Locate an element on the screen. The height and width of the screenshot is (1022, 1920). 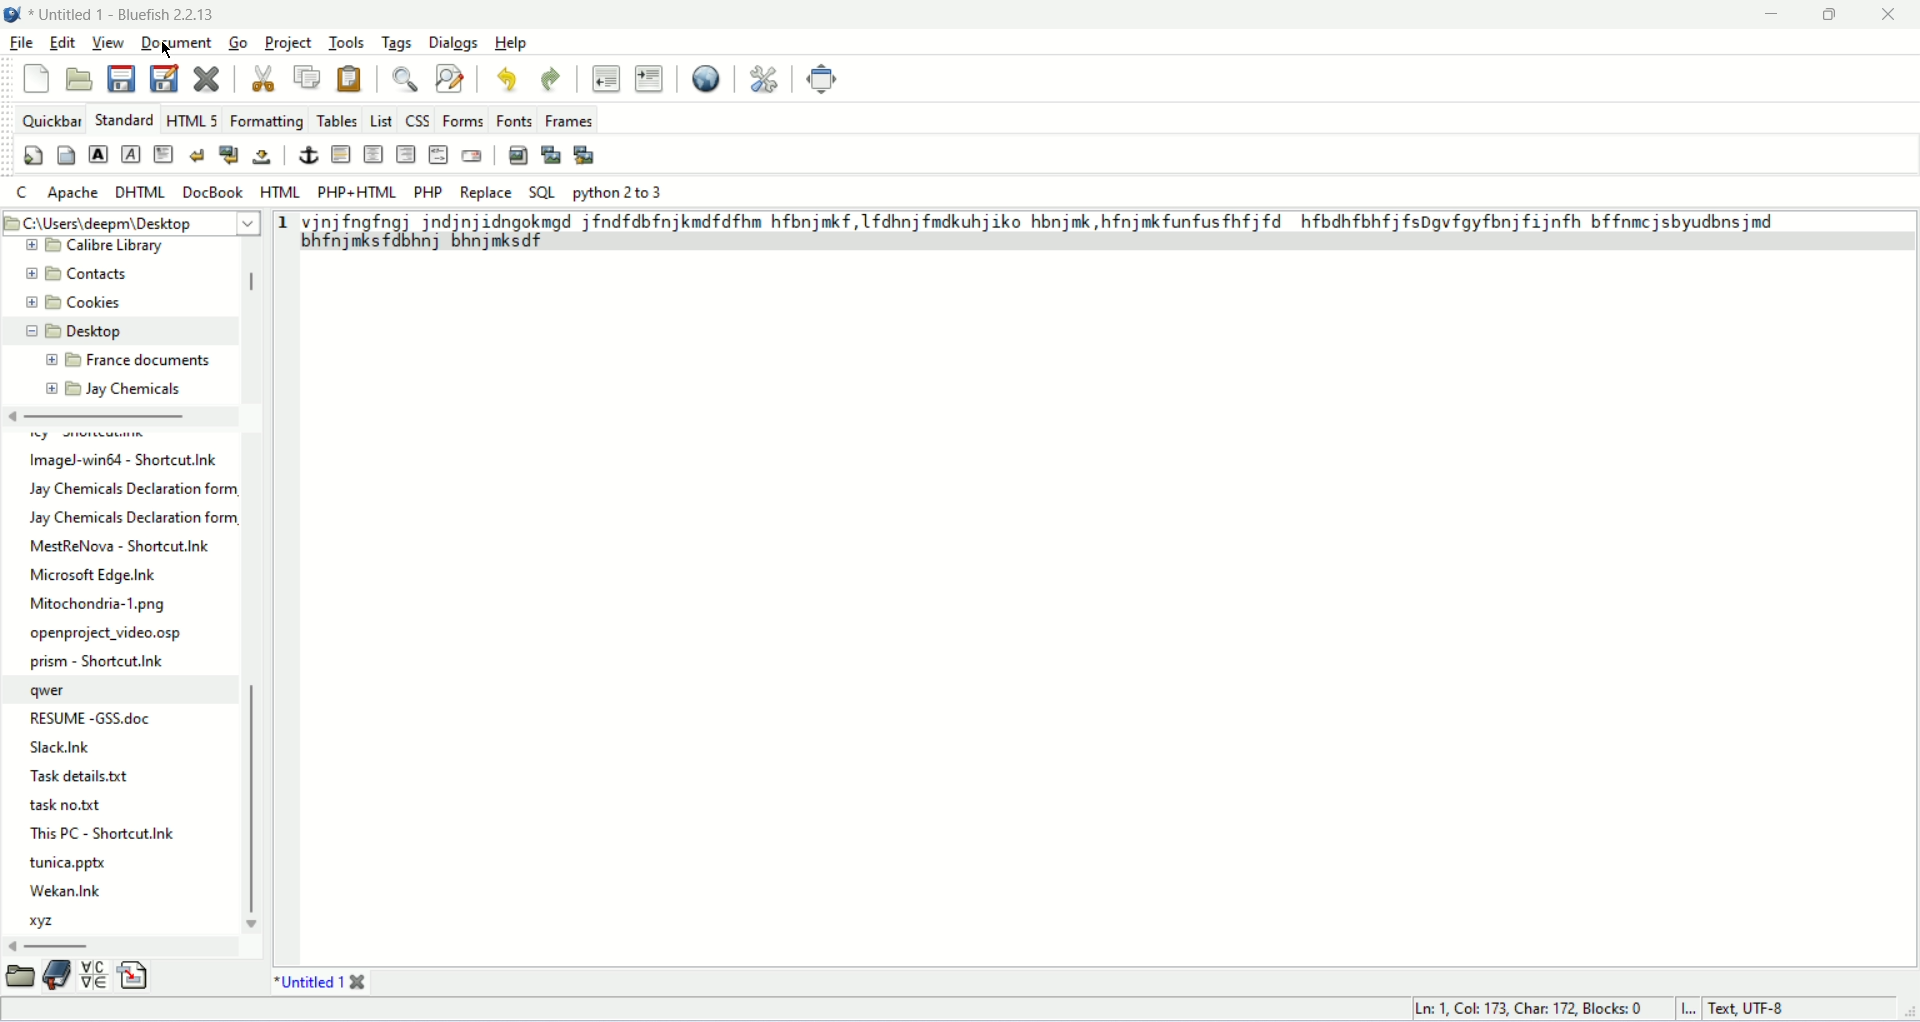
Apache is located at coordinates (72, 193).